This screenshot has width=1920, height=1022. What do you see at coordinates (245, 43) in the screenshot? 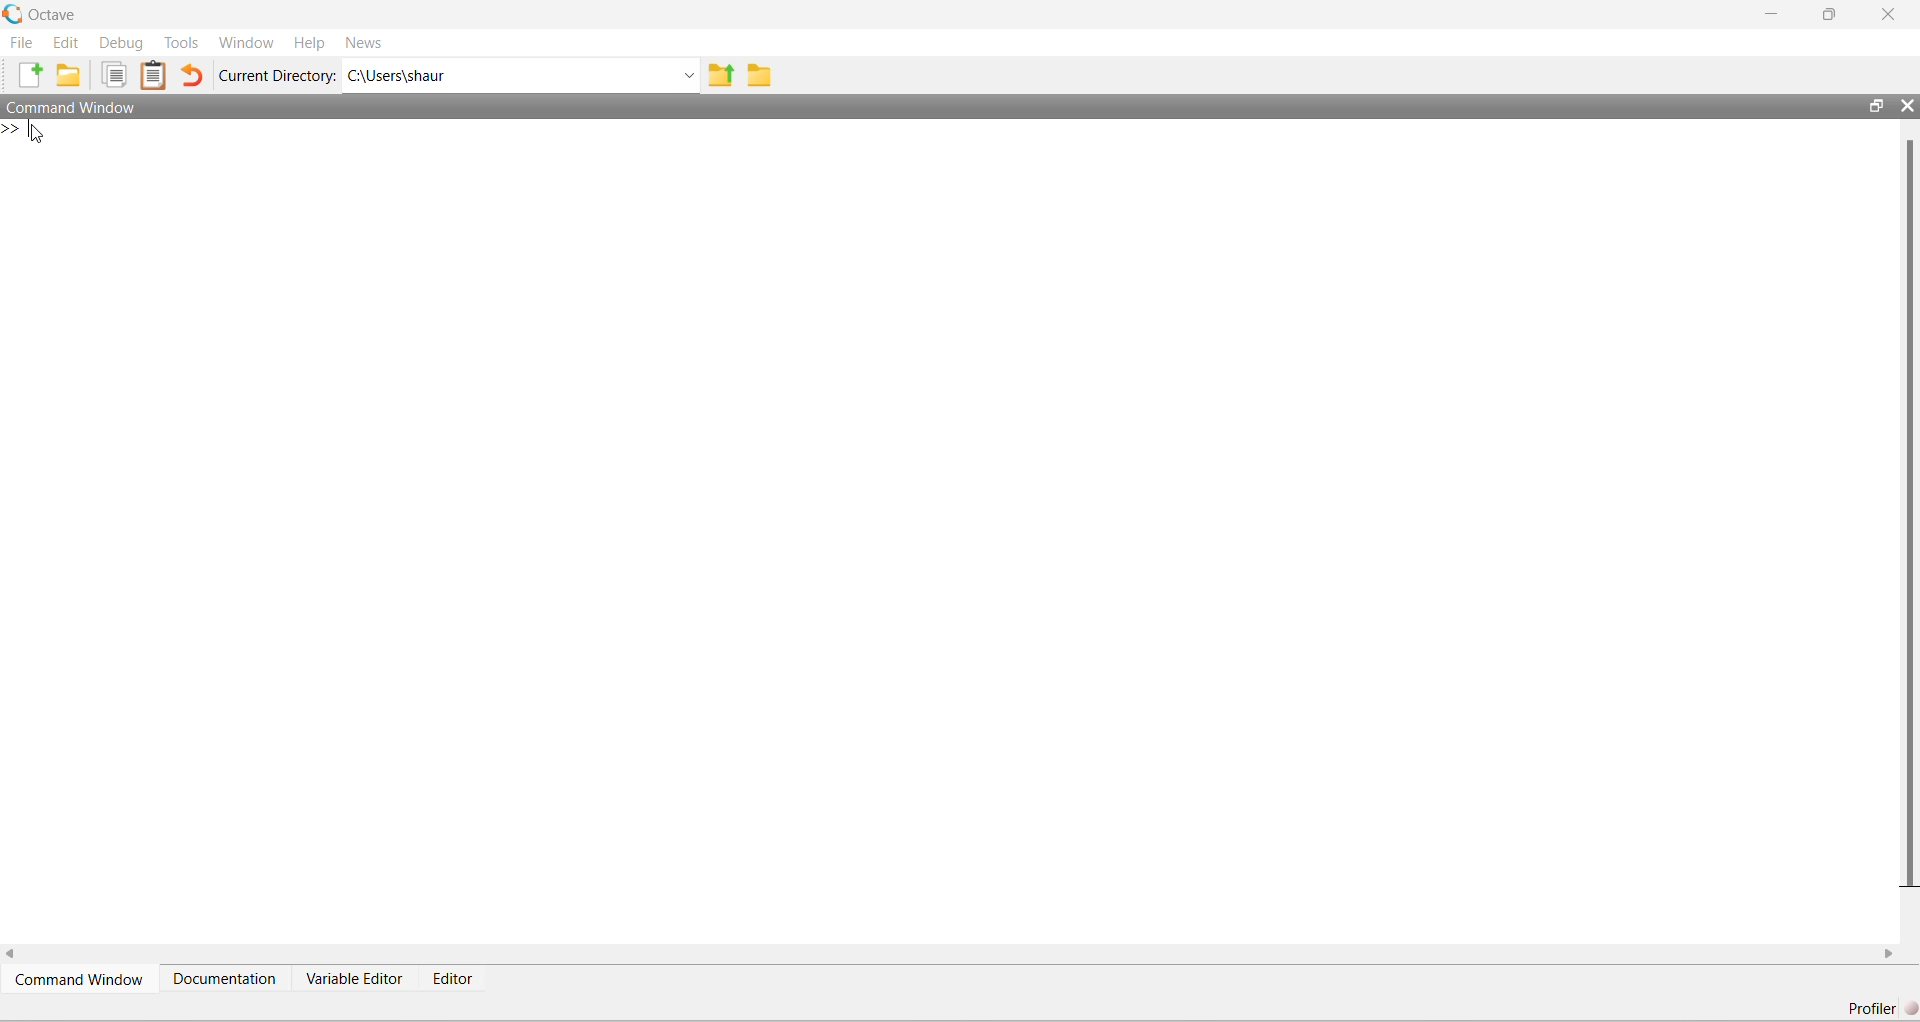
I see `Window` at bounding box center [245, 43].